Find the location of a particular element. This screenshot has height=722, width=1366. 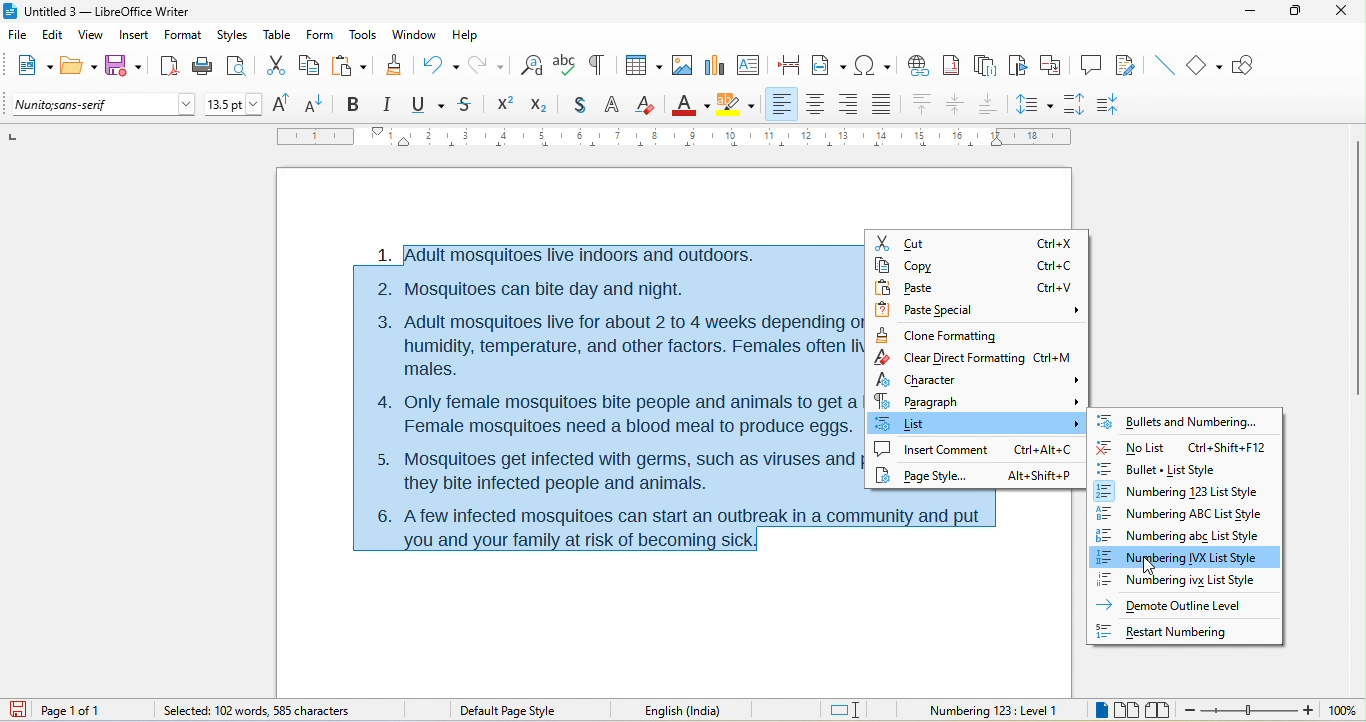

page style is located at coordinates (975, 480).